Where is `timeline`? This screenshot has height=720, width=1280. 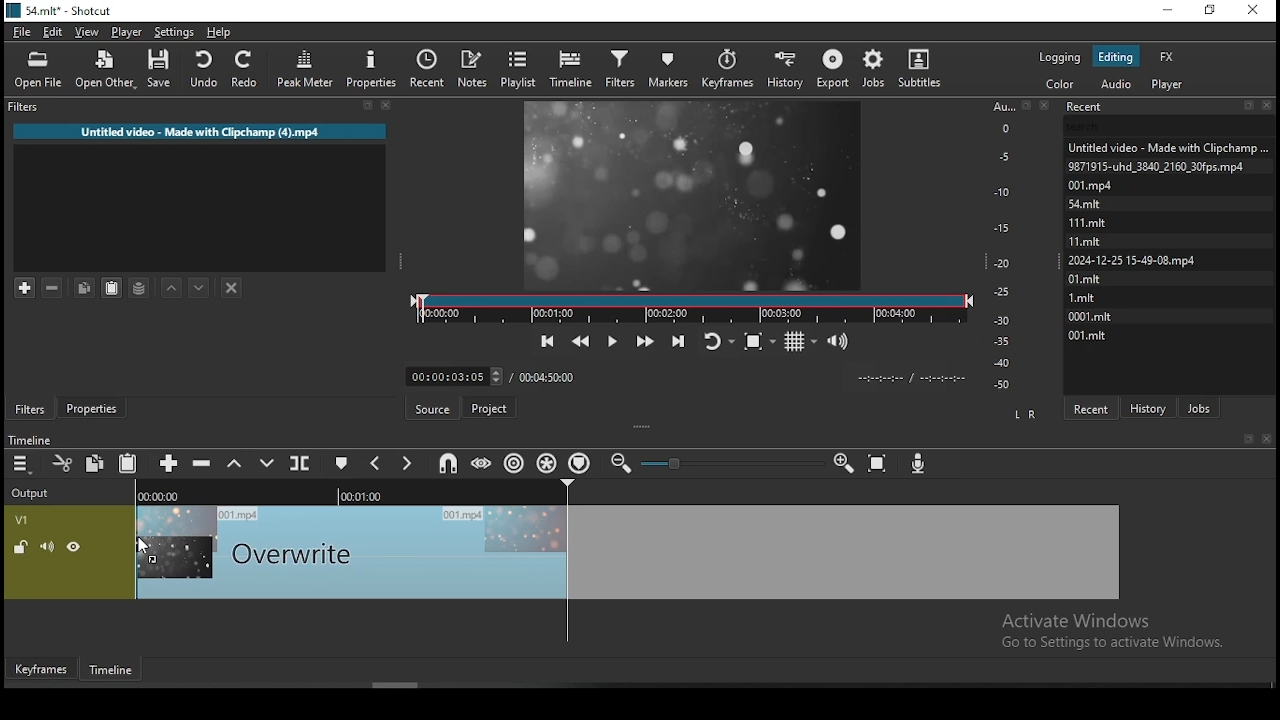 timeline is located at coordinates (346, 494).